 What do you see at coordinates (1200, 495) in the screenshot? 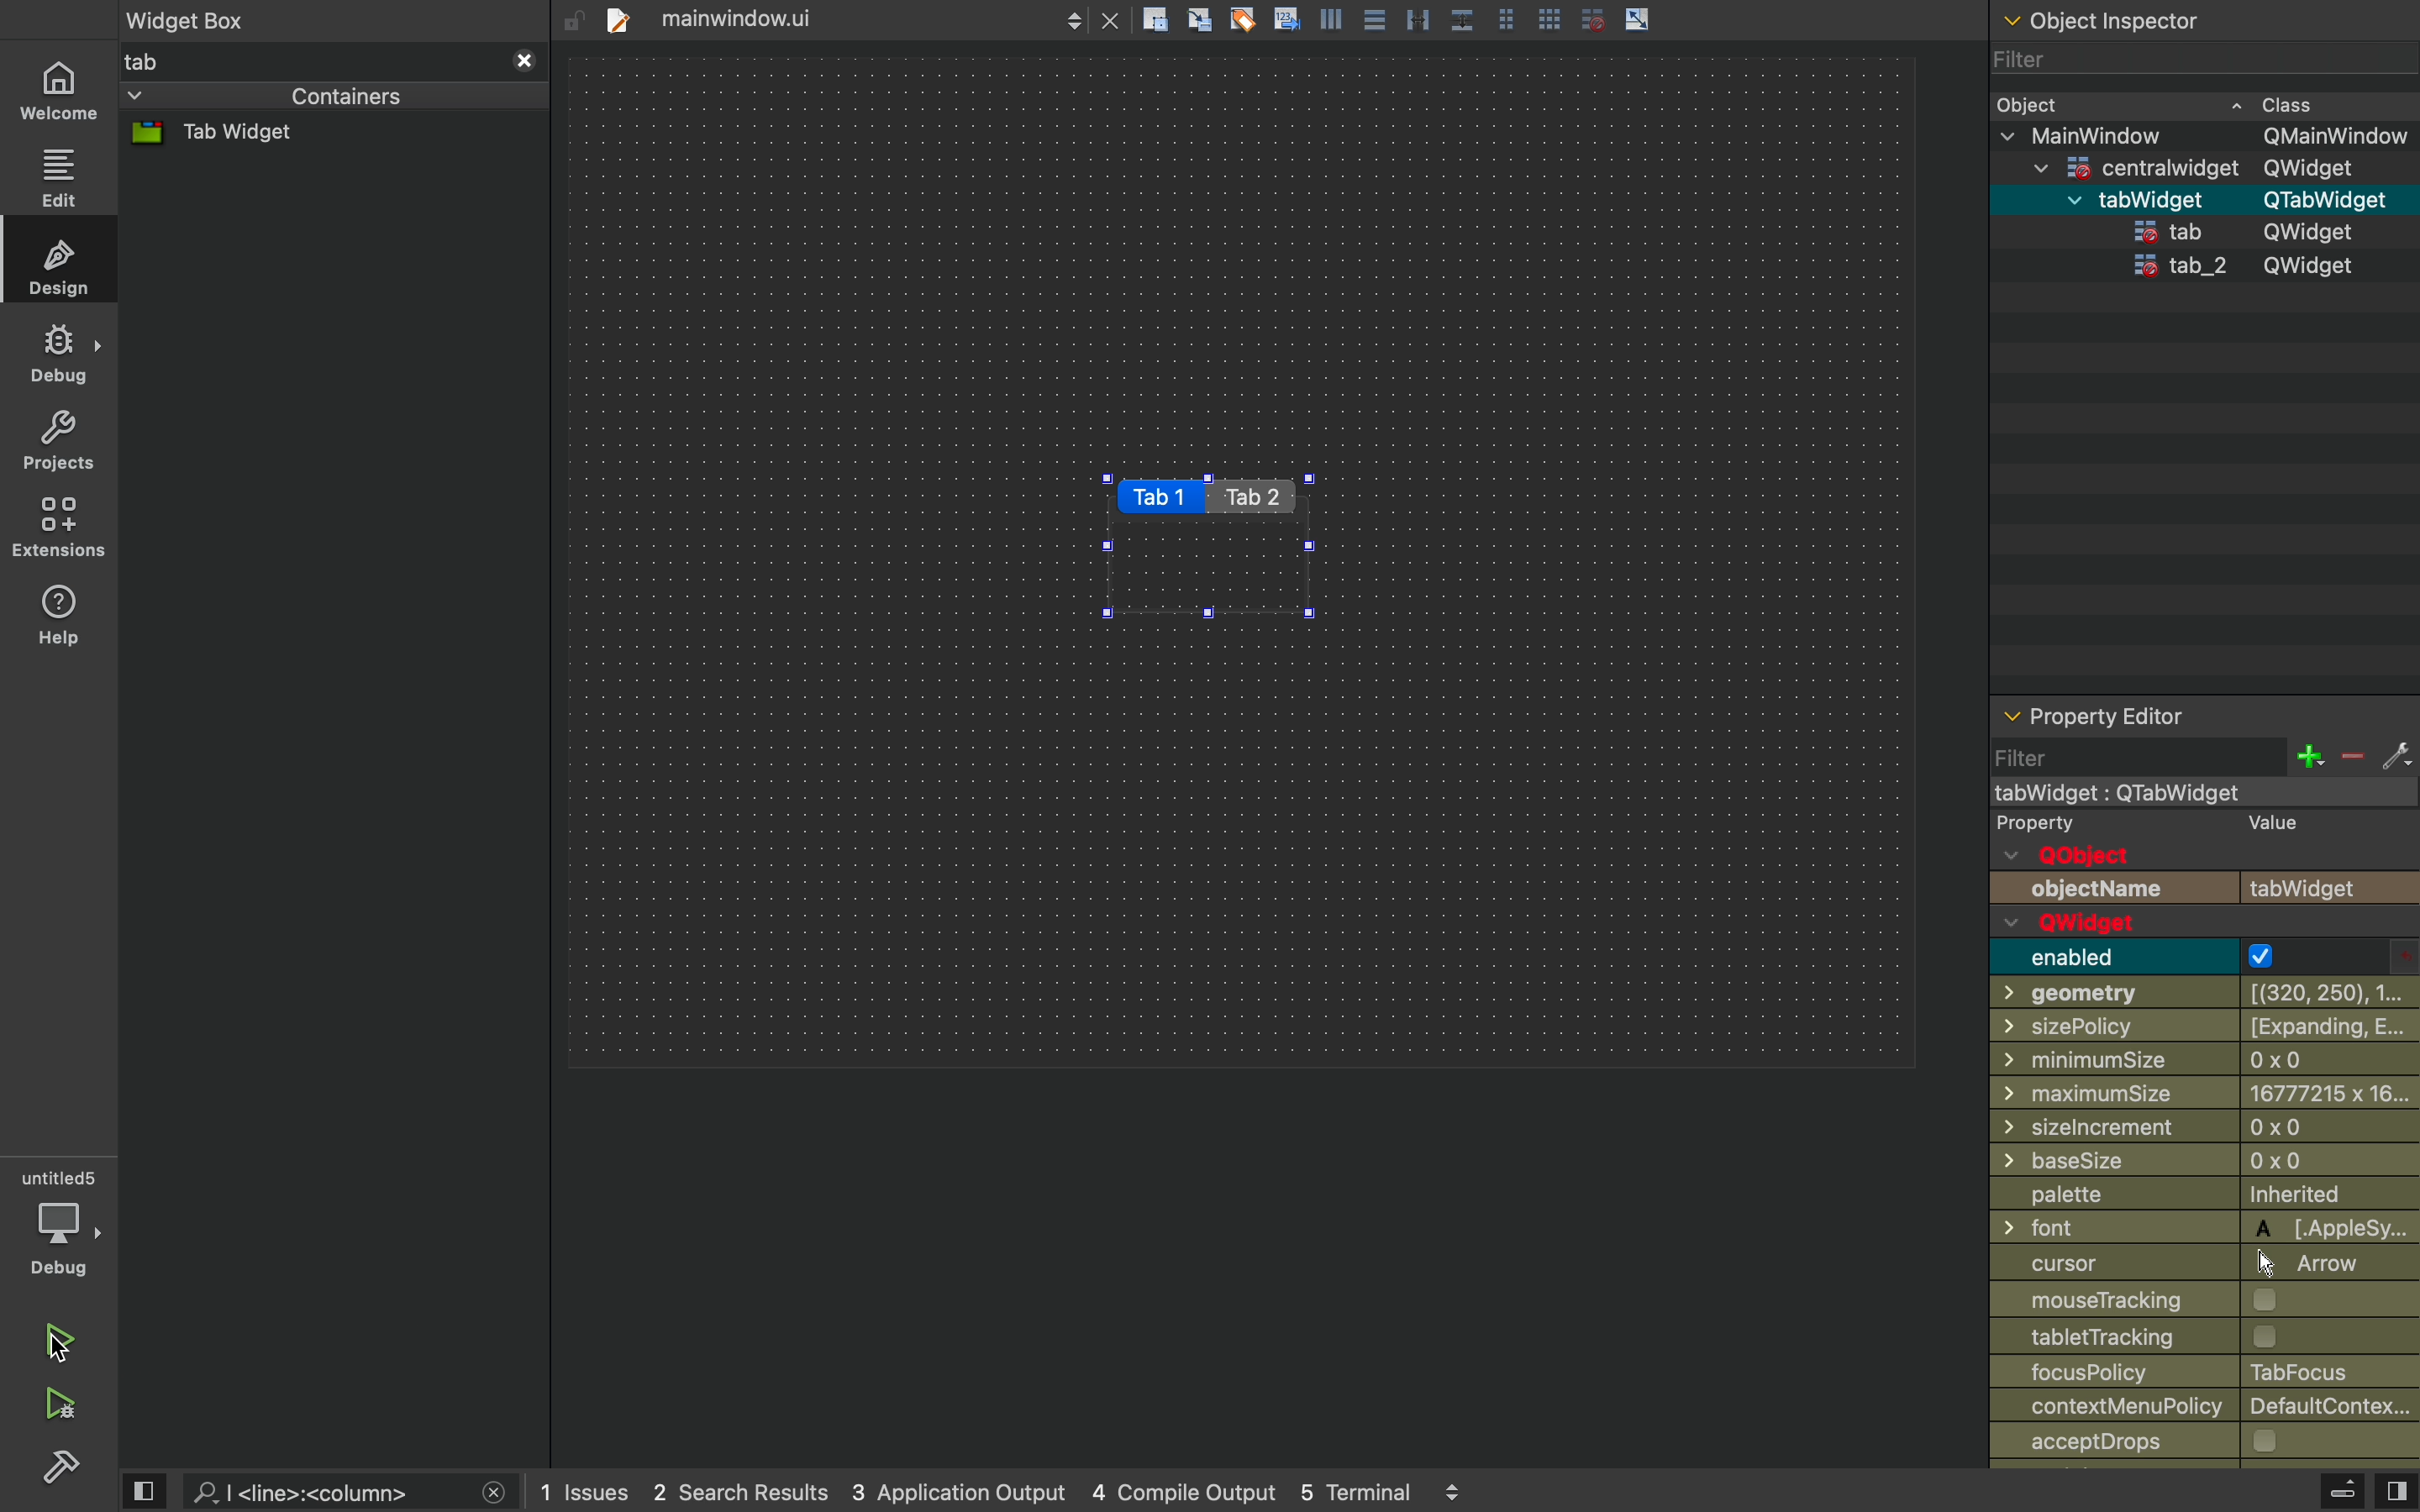
I see `tab1 tab2` at bounding box center [1200, 495].